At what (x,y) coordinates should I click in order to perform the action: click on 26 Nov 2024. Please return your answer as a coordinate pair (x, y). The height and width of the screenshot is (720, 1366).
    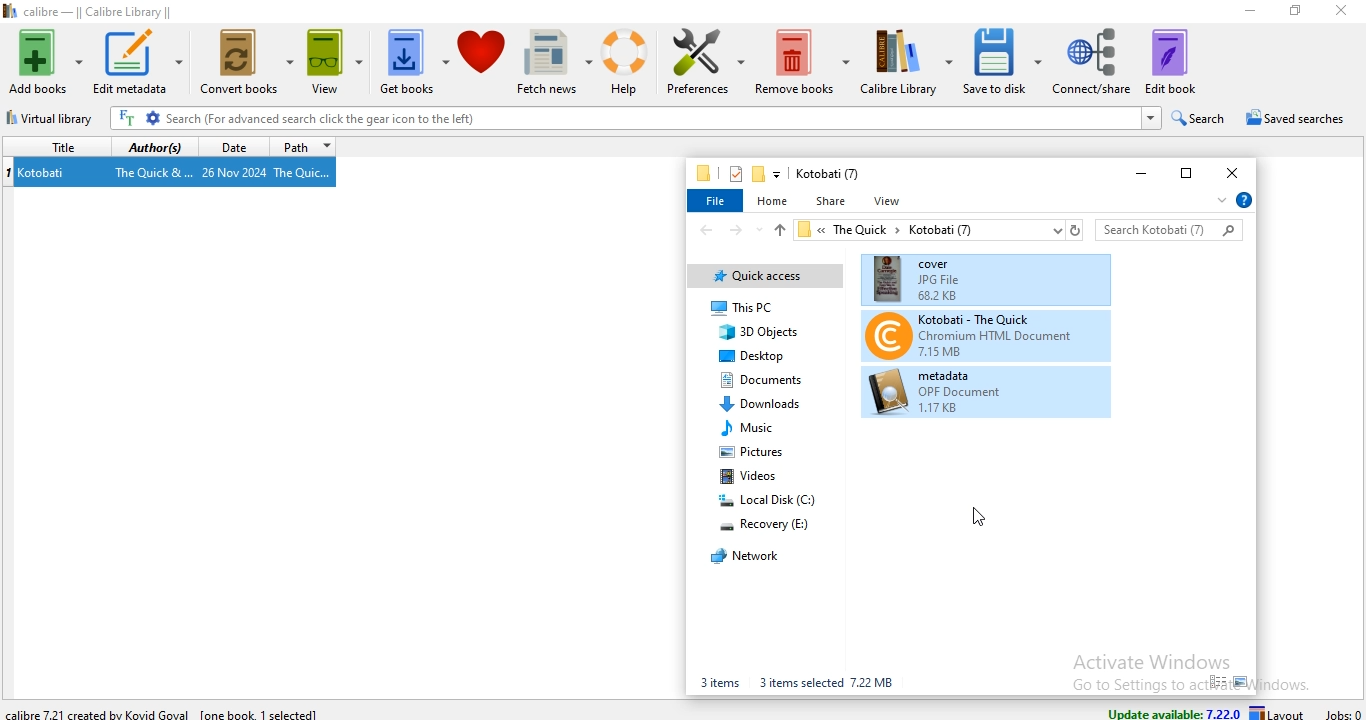
    Looking at the image, I should click on (235, 173).